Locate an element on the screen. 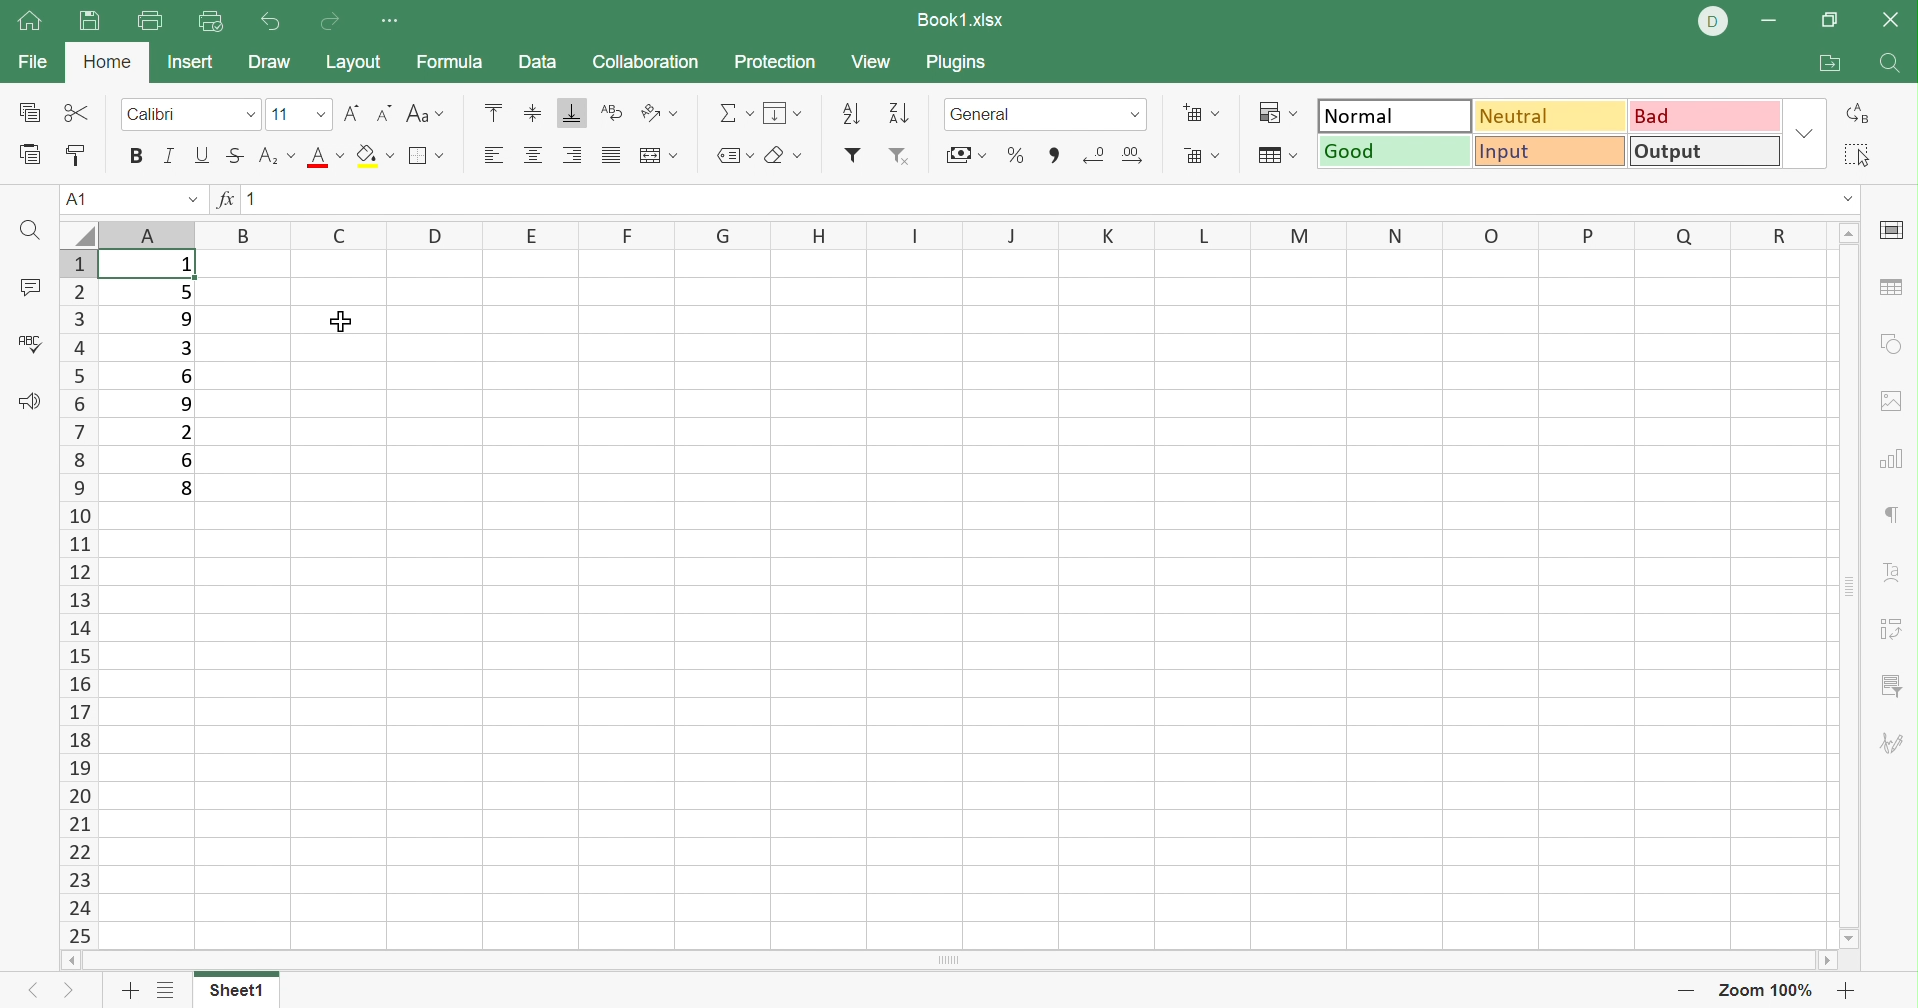 The image size is (1918, 1008). Change case is located at coordinates (429, 112).